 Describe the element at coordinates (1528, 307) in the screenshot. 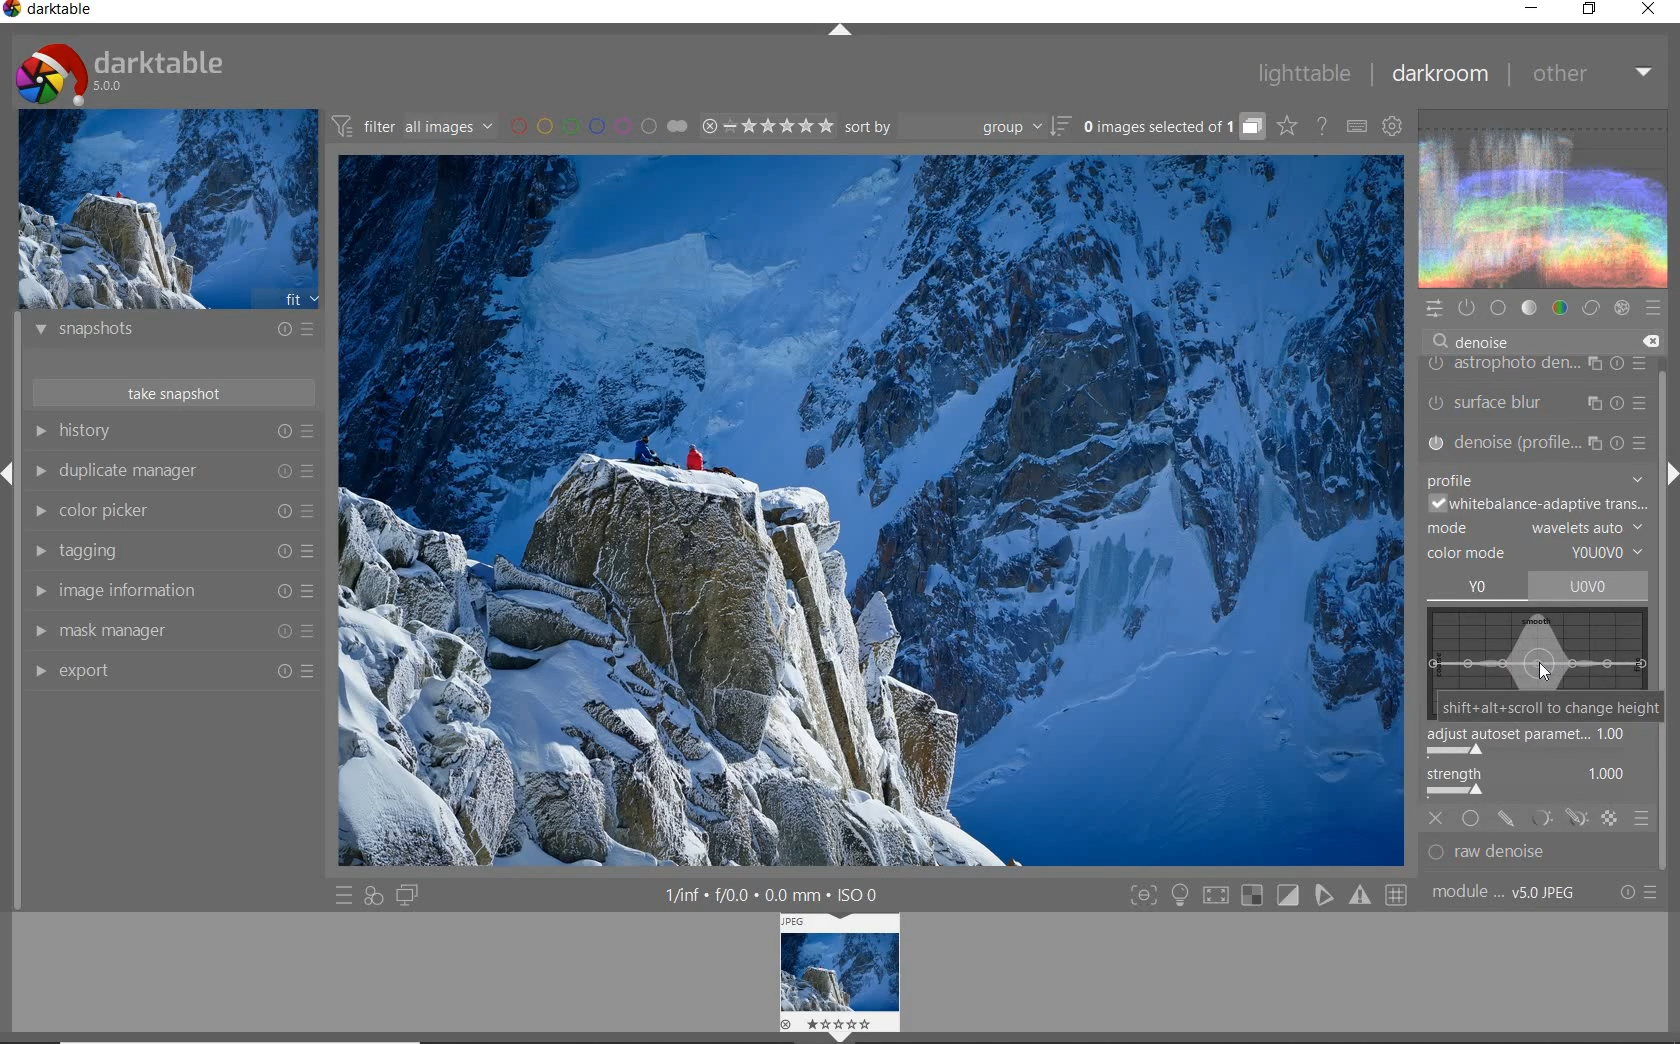

I see `tone` at that location.